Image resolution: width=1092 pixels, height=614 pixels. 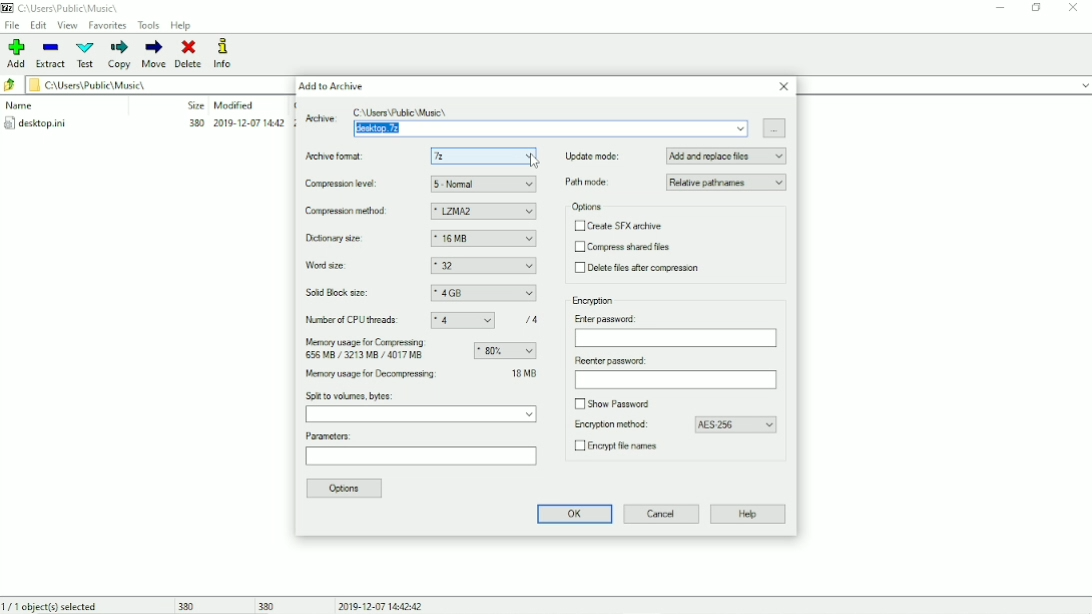 What do you see at coordinates (267, 605) in the screenshot?
I see `380` at bounding box center [267, 605].